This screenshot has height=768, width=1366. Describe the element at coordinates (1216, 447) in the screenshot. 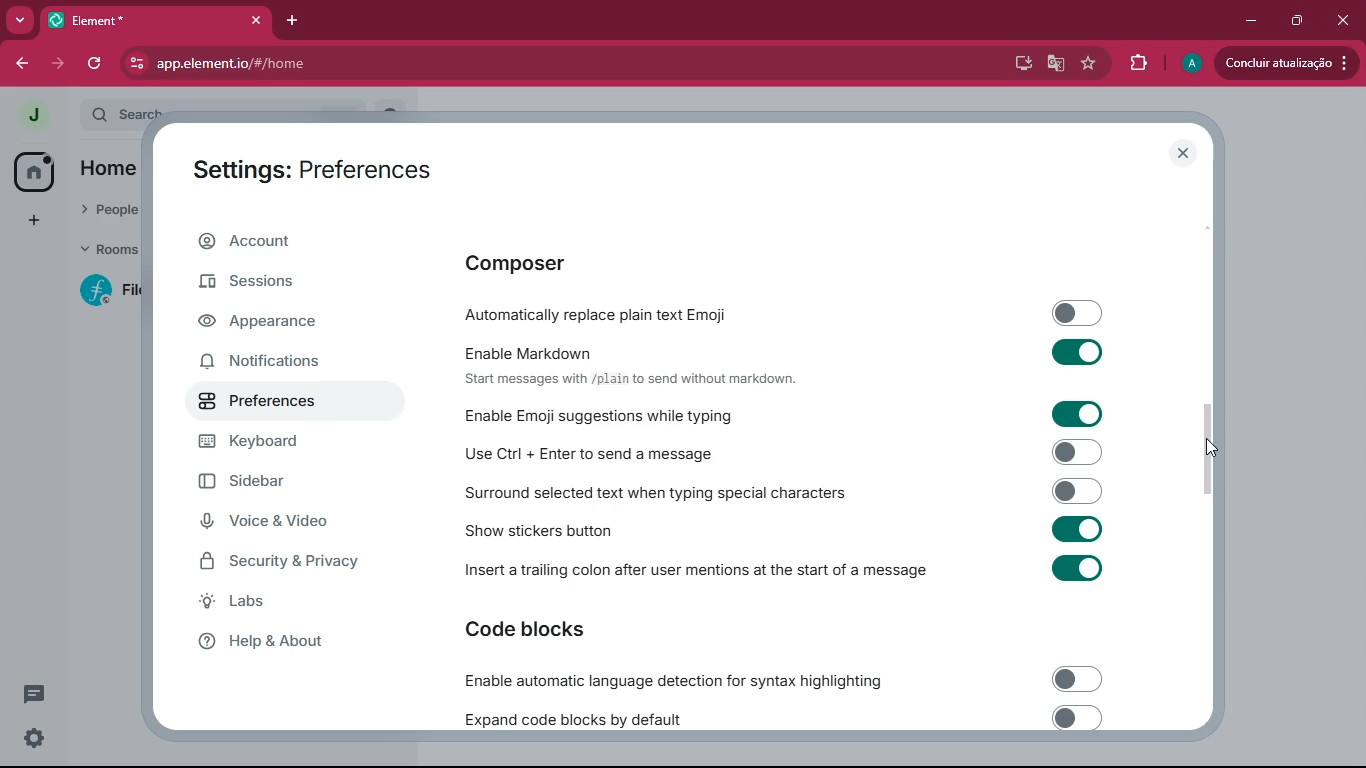

I see `cursor` at that location.